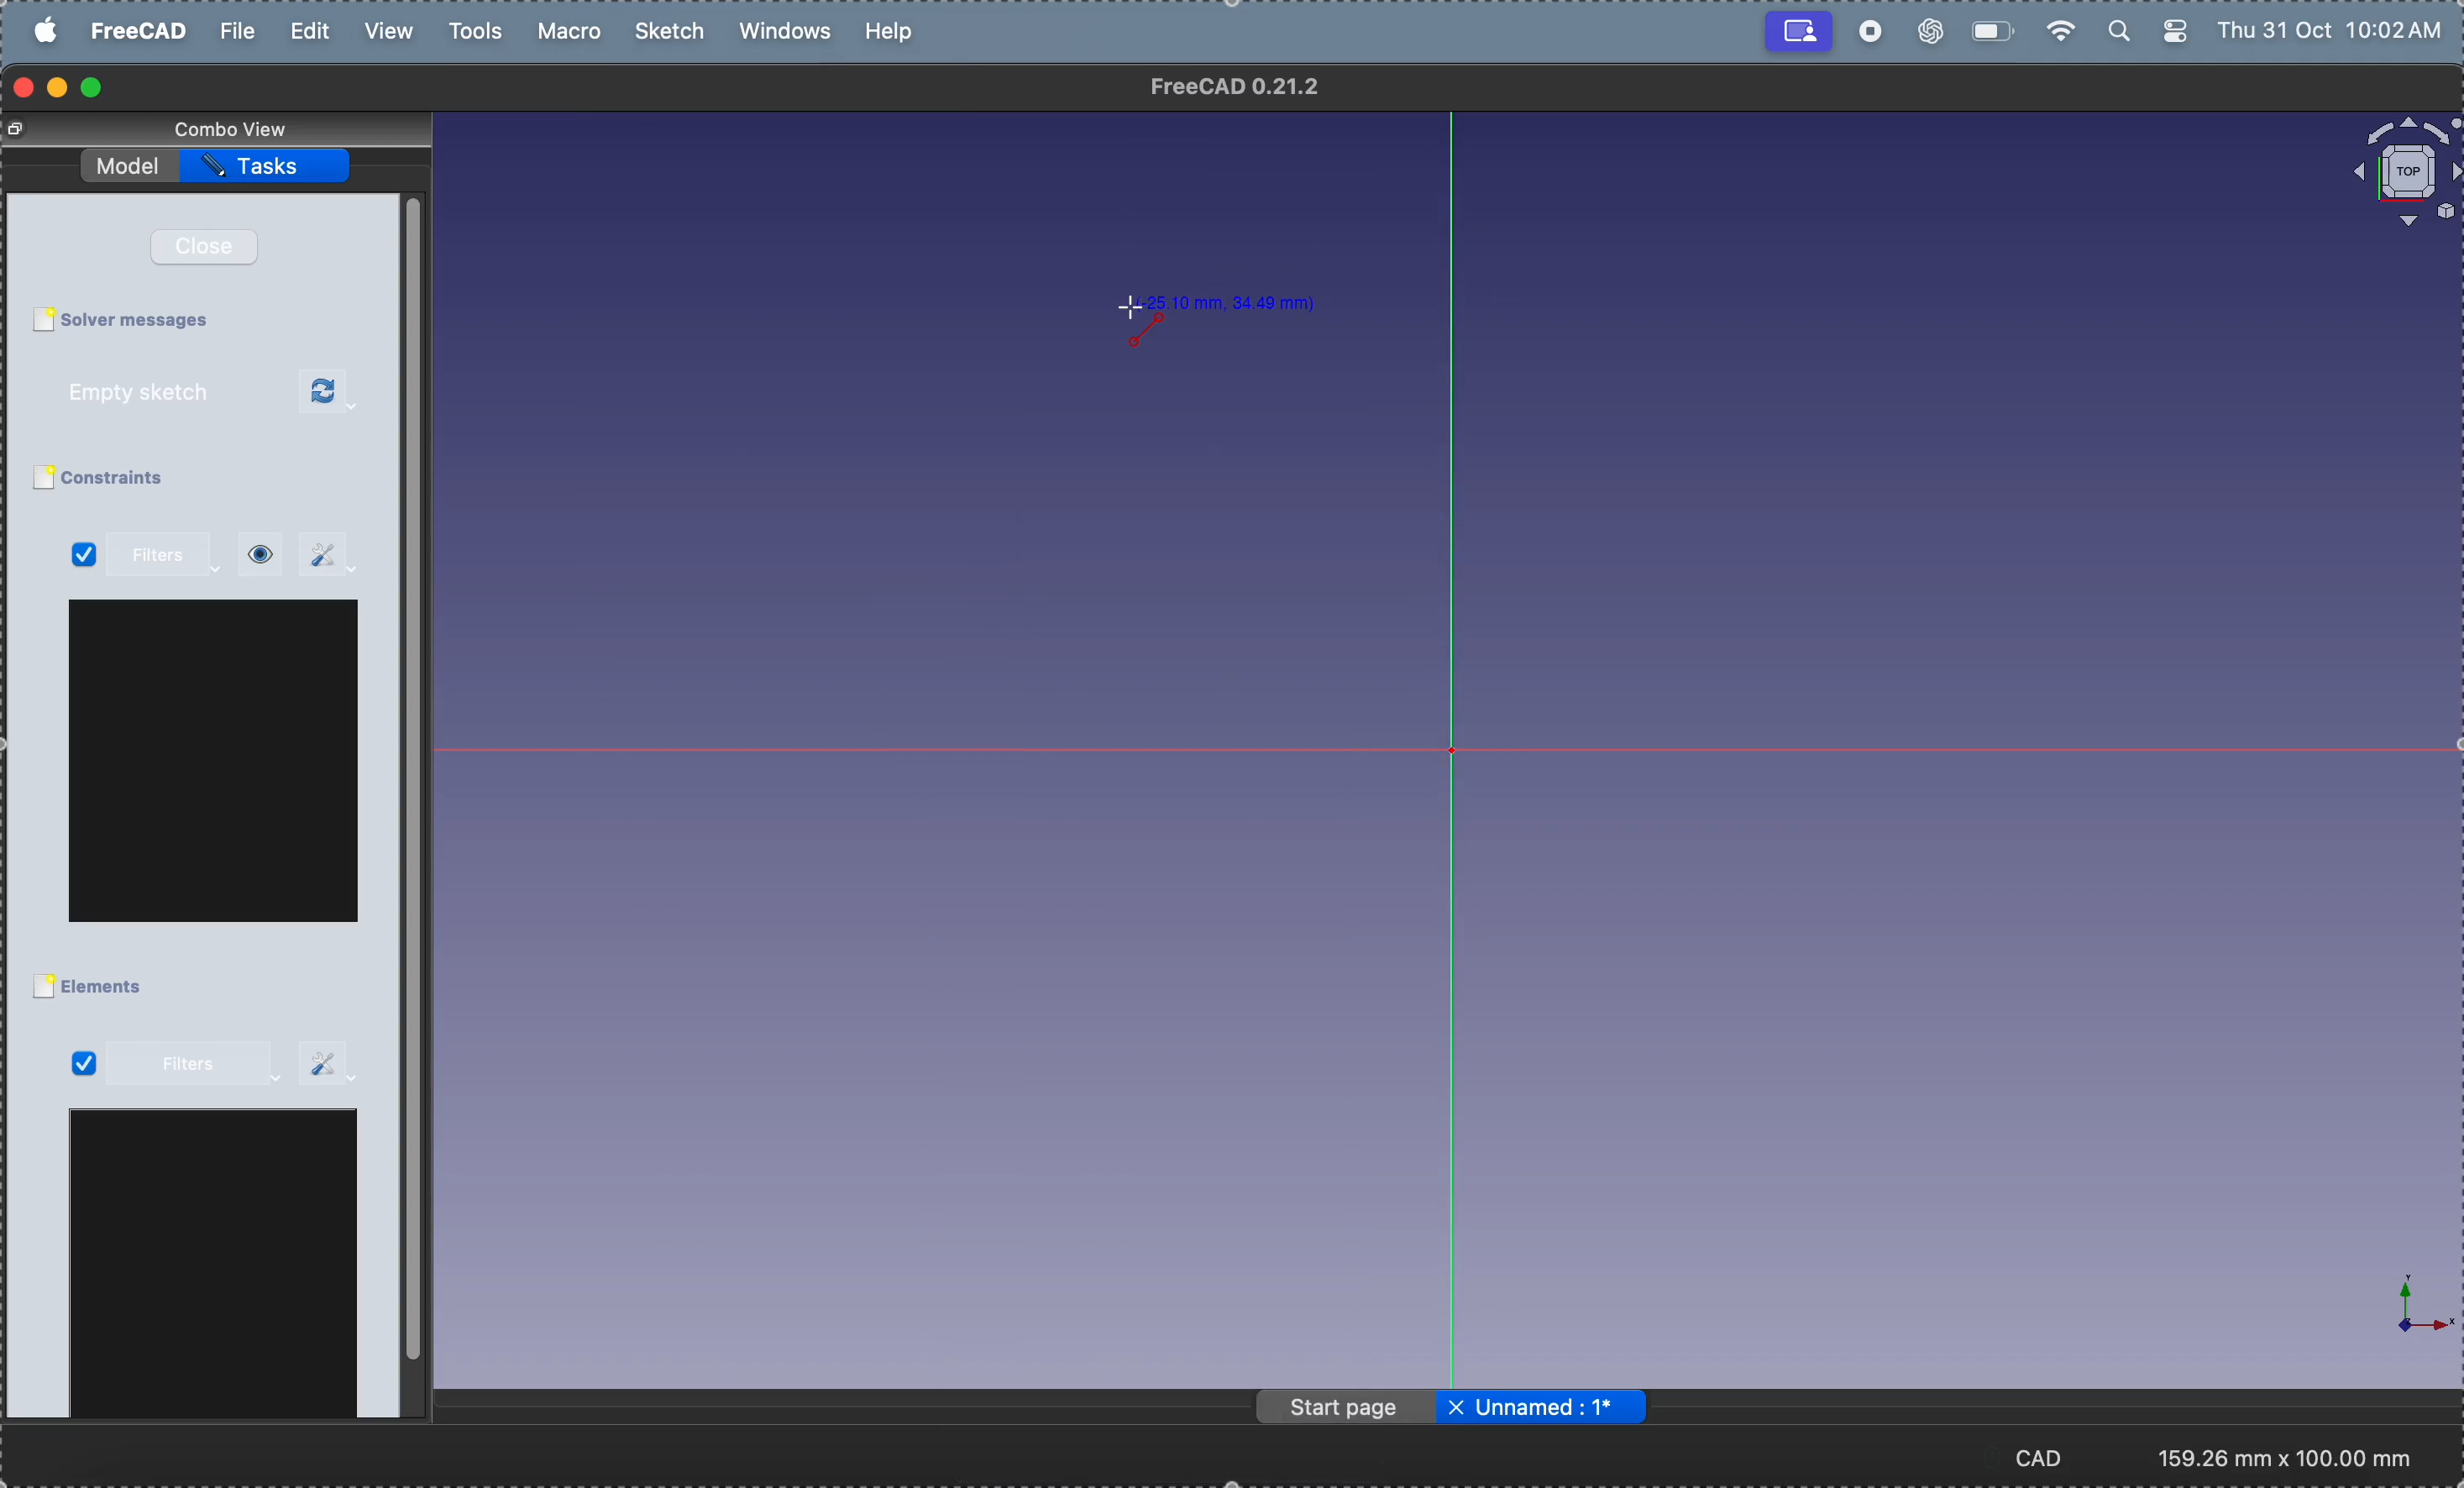 The image size is (2464, 1488). What do you see at coordinates (1989, 28) in the screenshot?
I see `battery` at bounding box center [1989, 28].